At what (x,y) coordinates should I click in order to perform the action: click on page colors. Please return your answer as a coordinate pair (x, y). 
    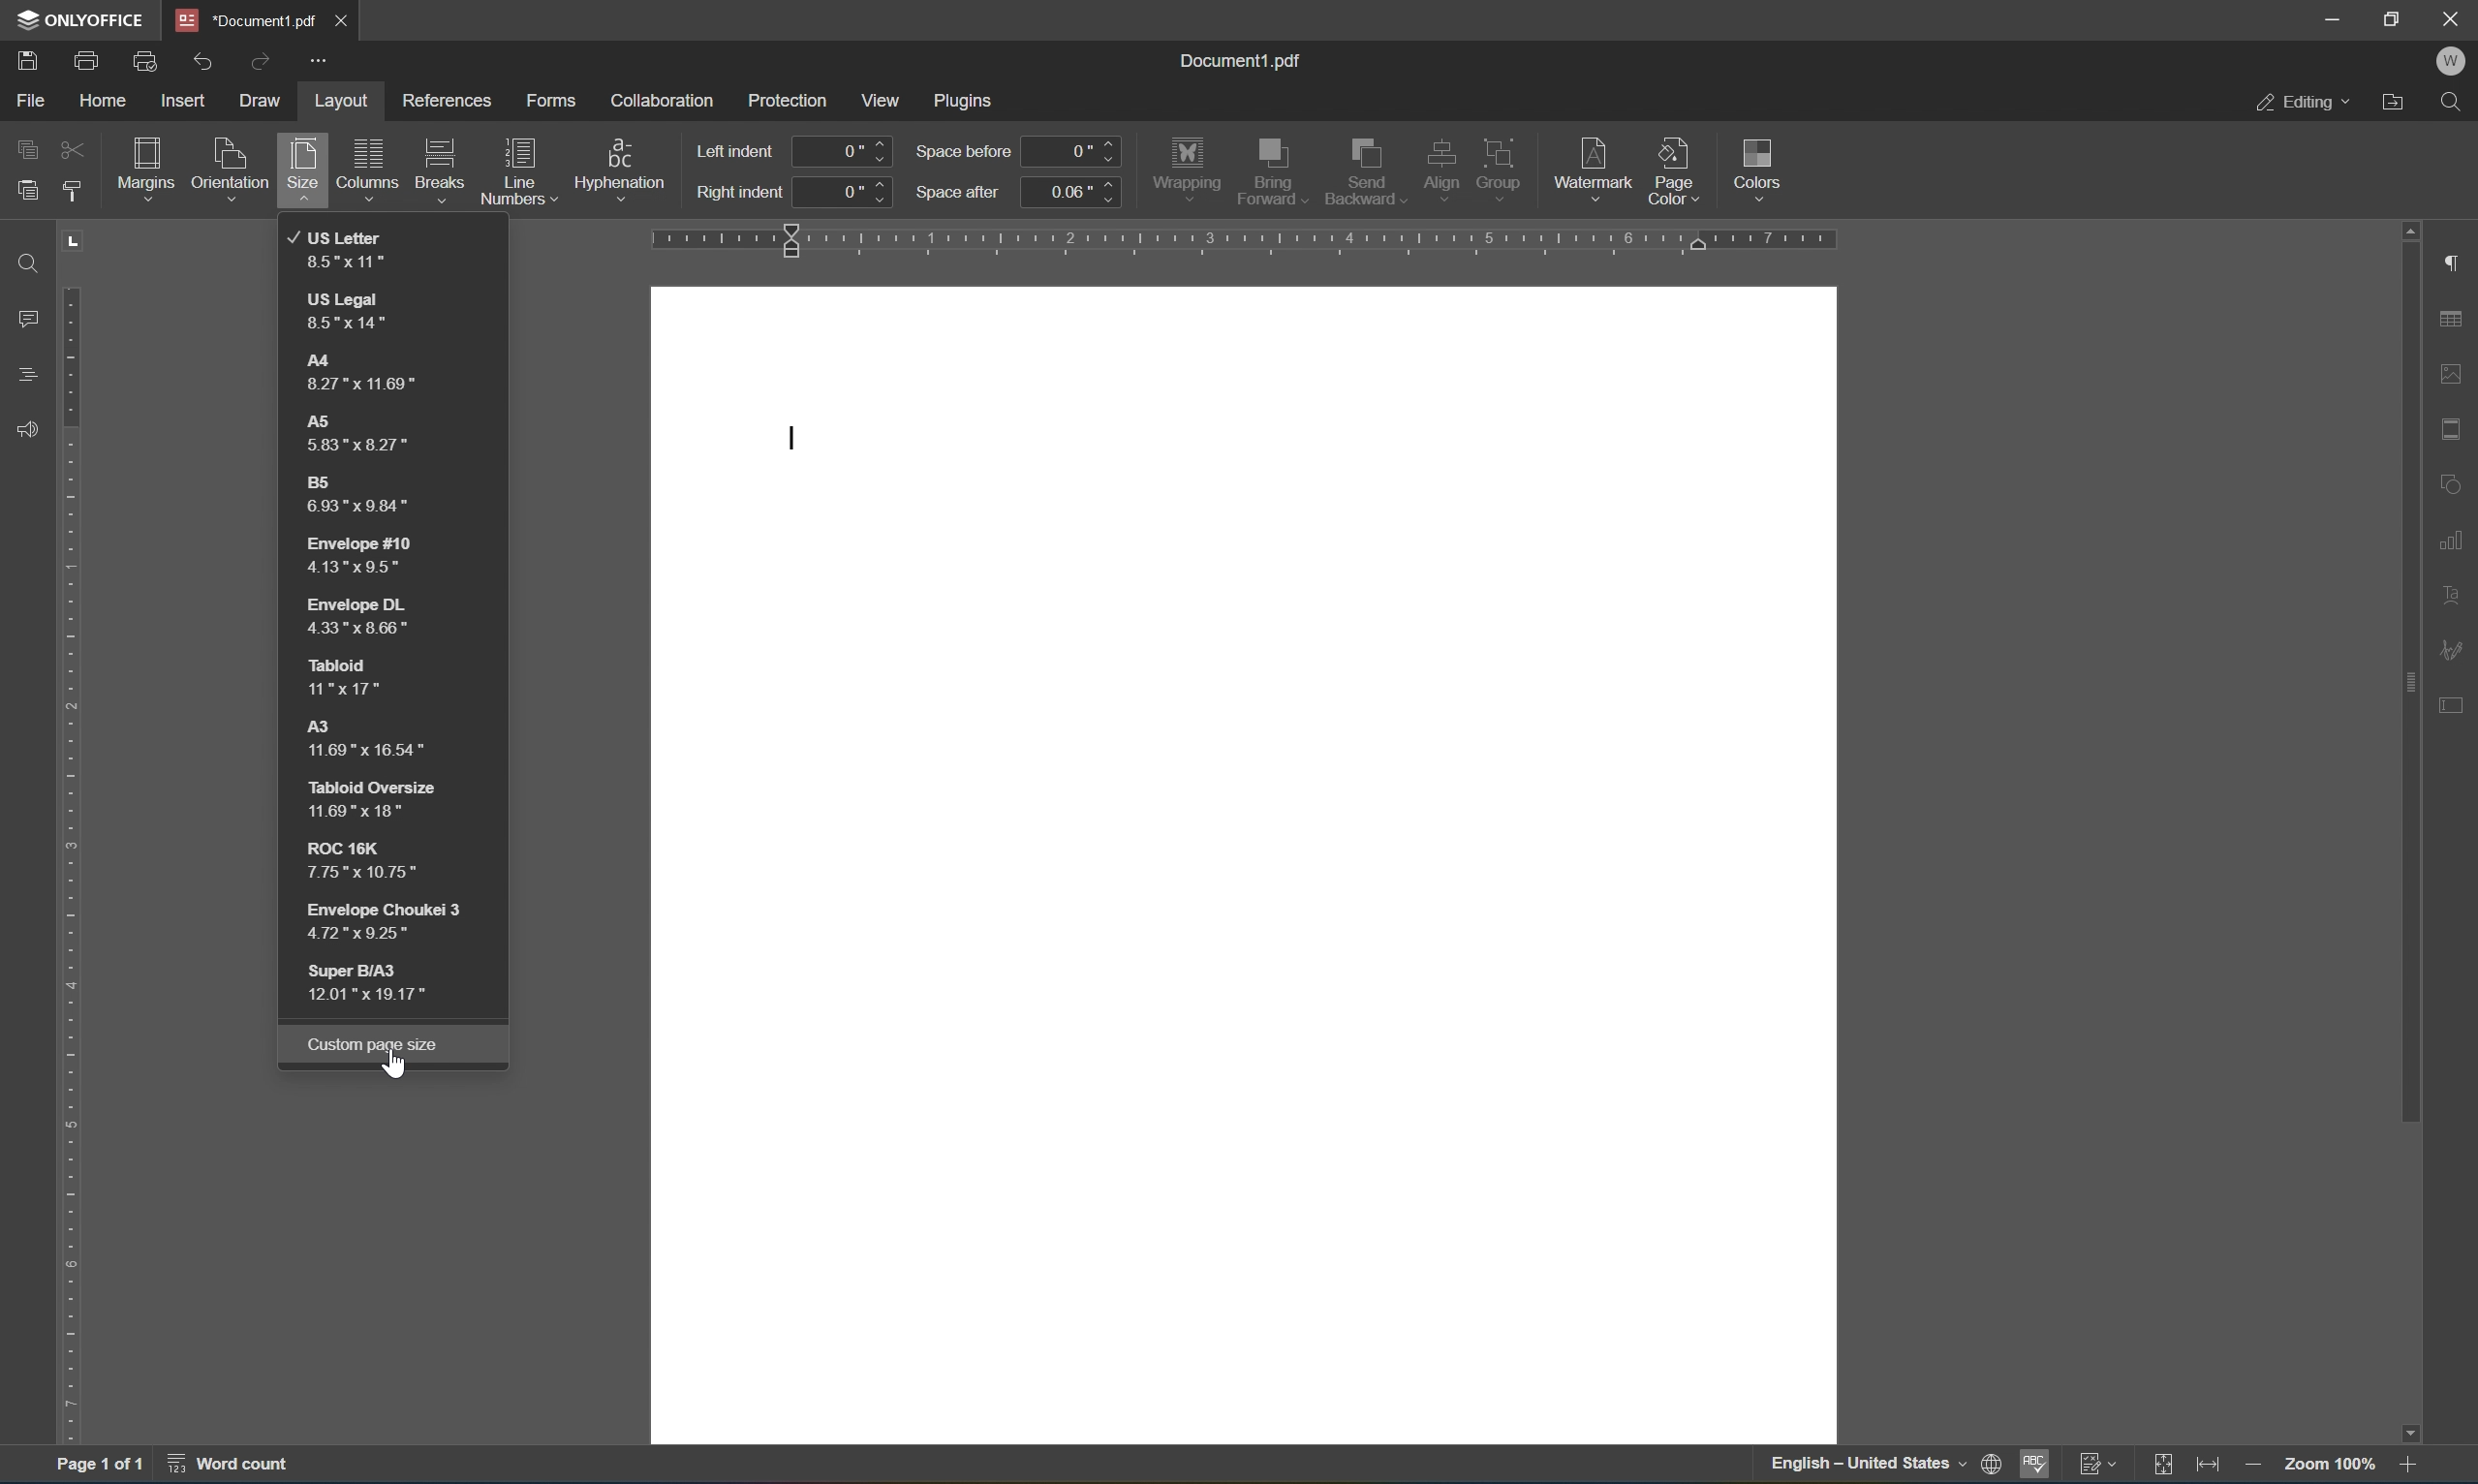
    Looking at the image, I should click on (1673, 170).